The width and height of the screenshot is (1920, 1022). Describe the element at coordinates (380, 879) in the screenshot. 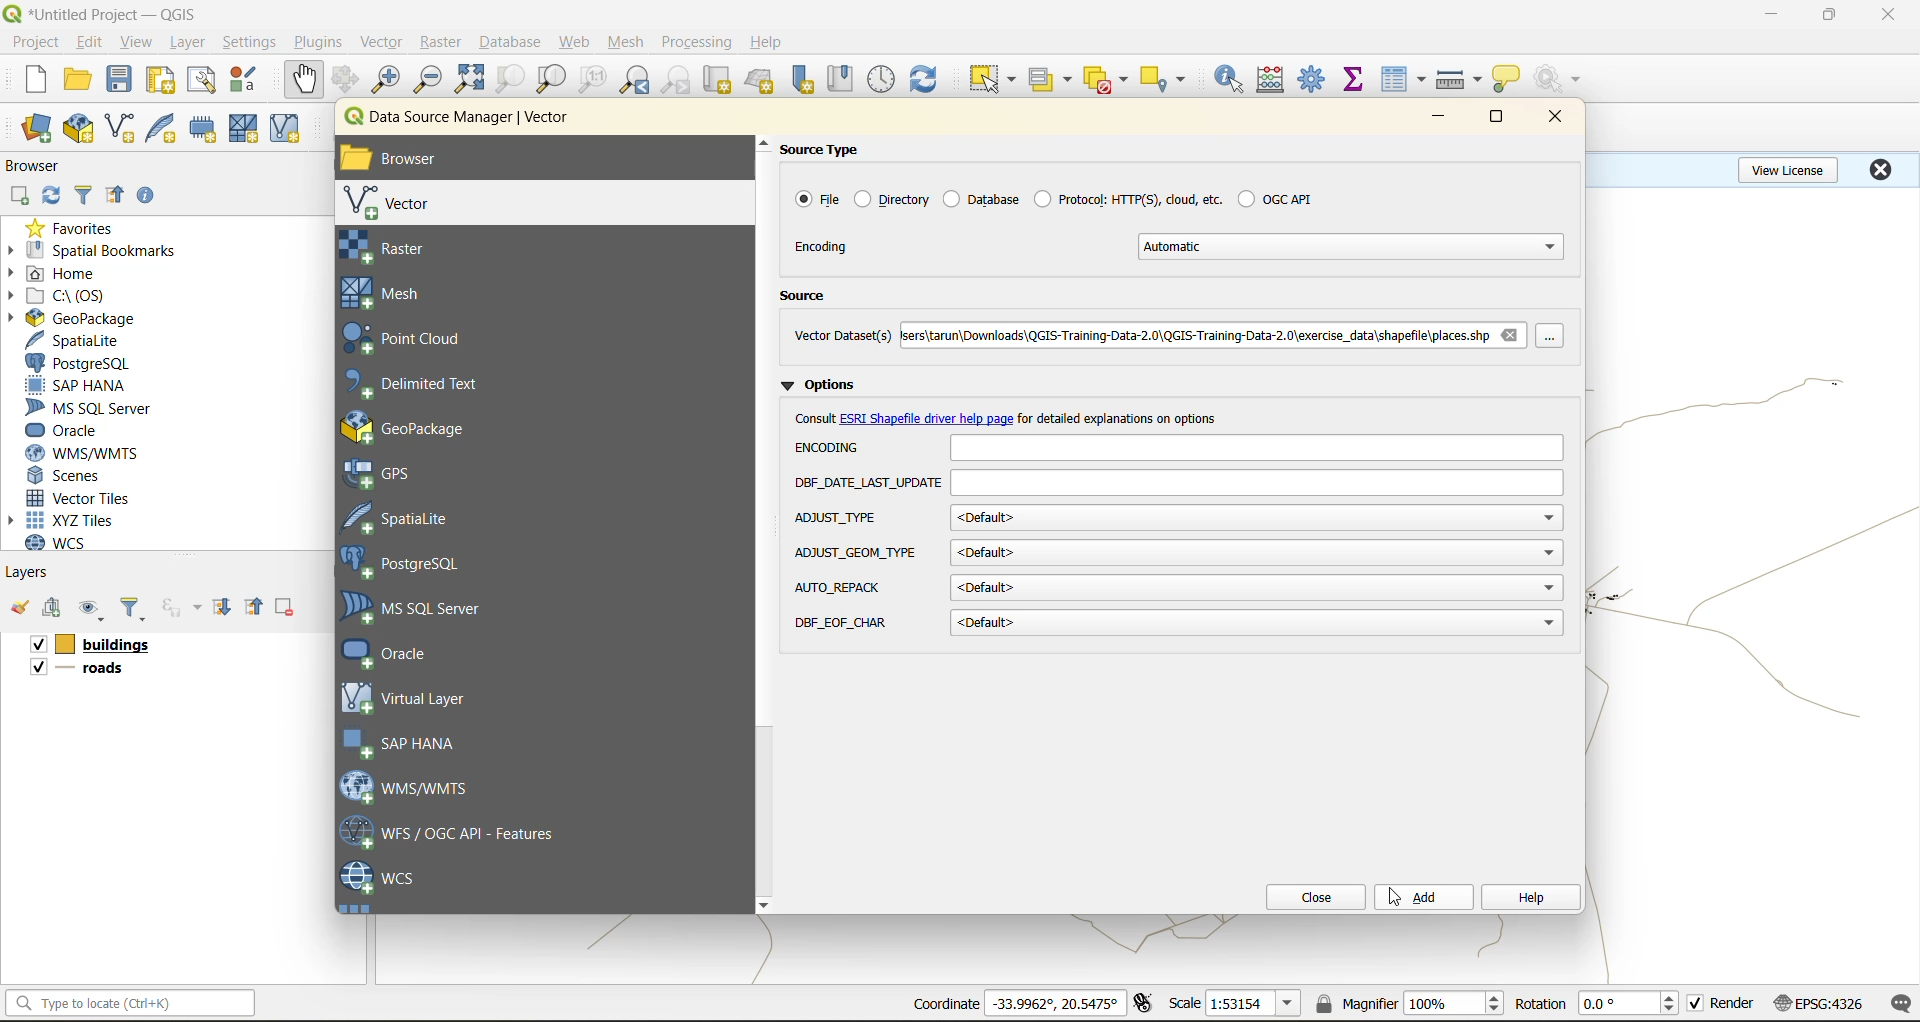

I see `wcs` at that location.